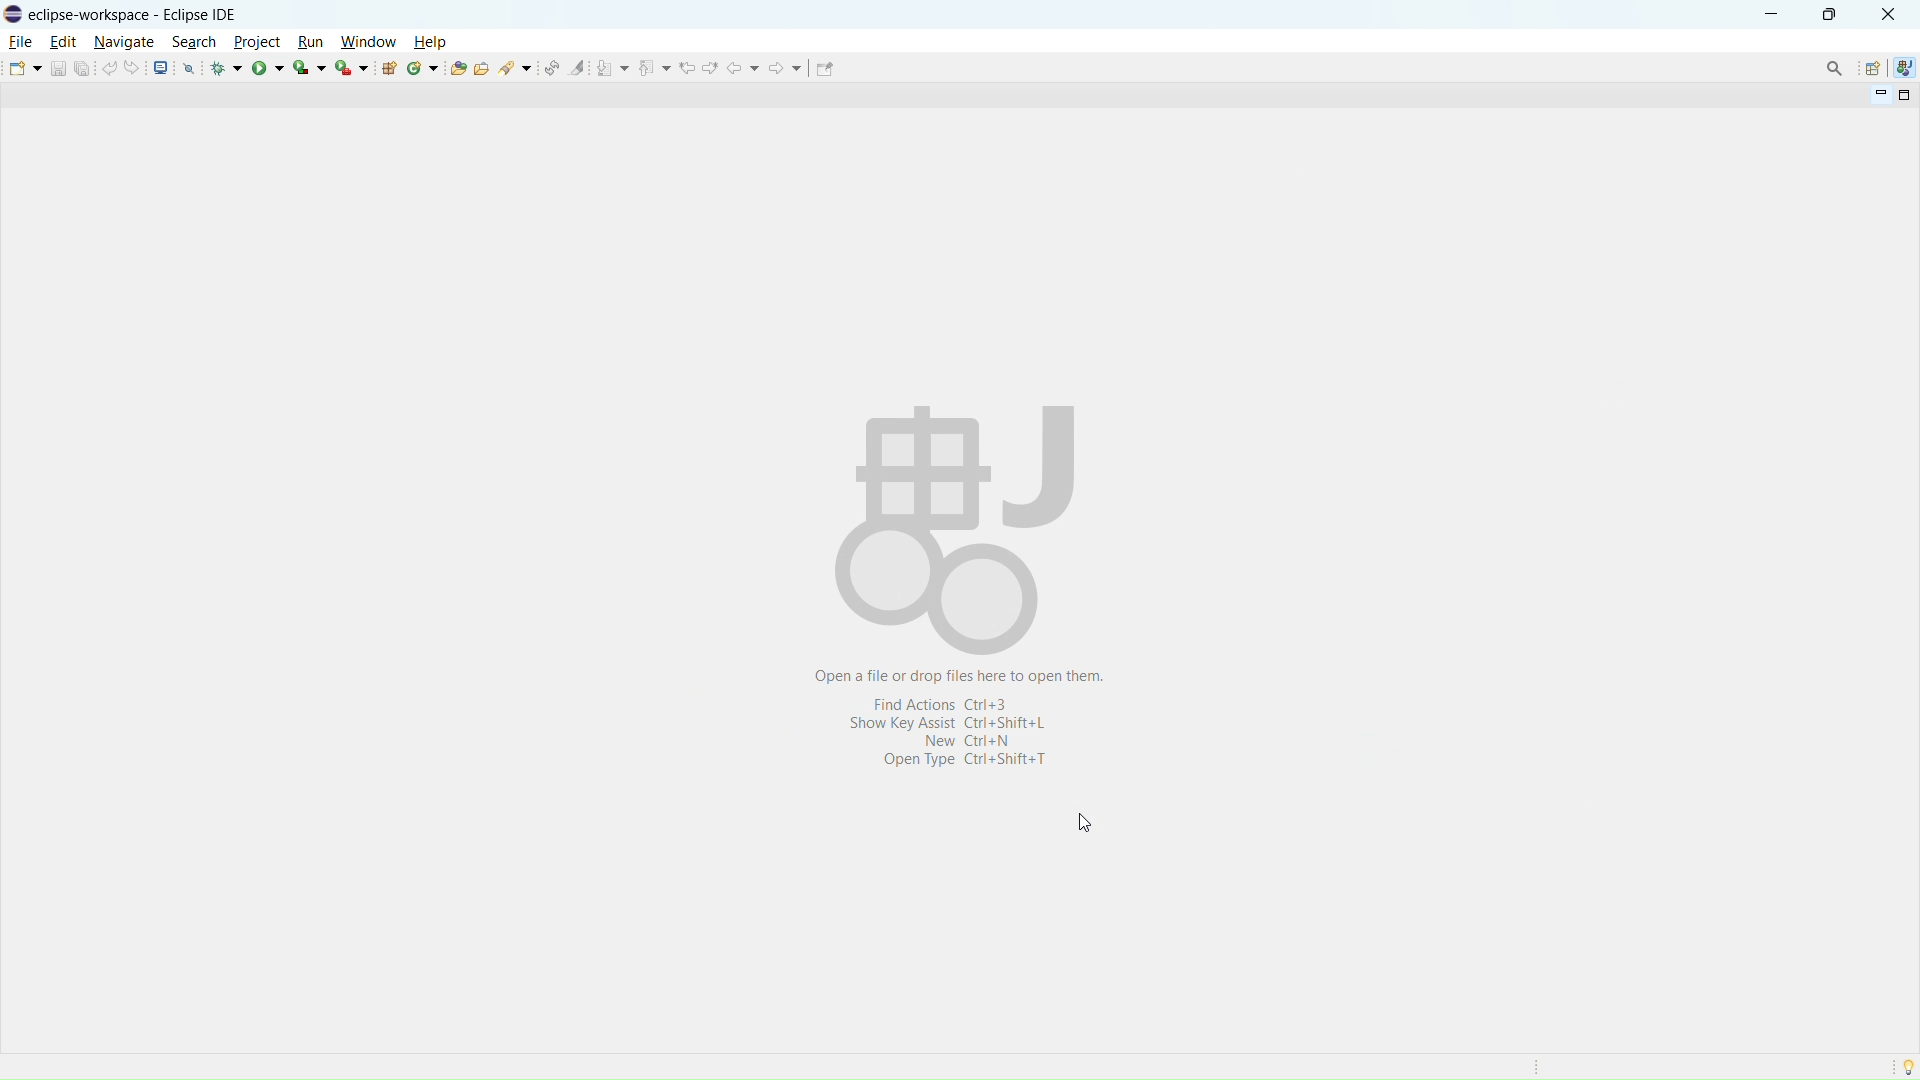 The height and width of the screenshot is (1080, 1920). I want to click on toggle ant editor auto reconcile, so click(551, 67).